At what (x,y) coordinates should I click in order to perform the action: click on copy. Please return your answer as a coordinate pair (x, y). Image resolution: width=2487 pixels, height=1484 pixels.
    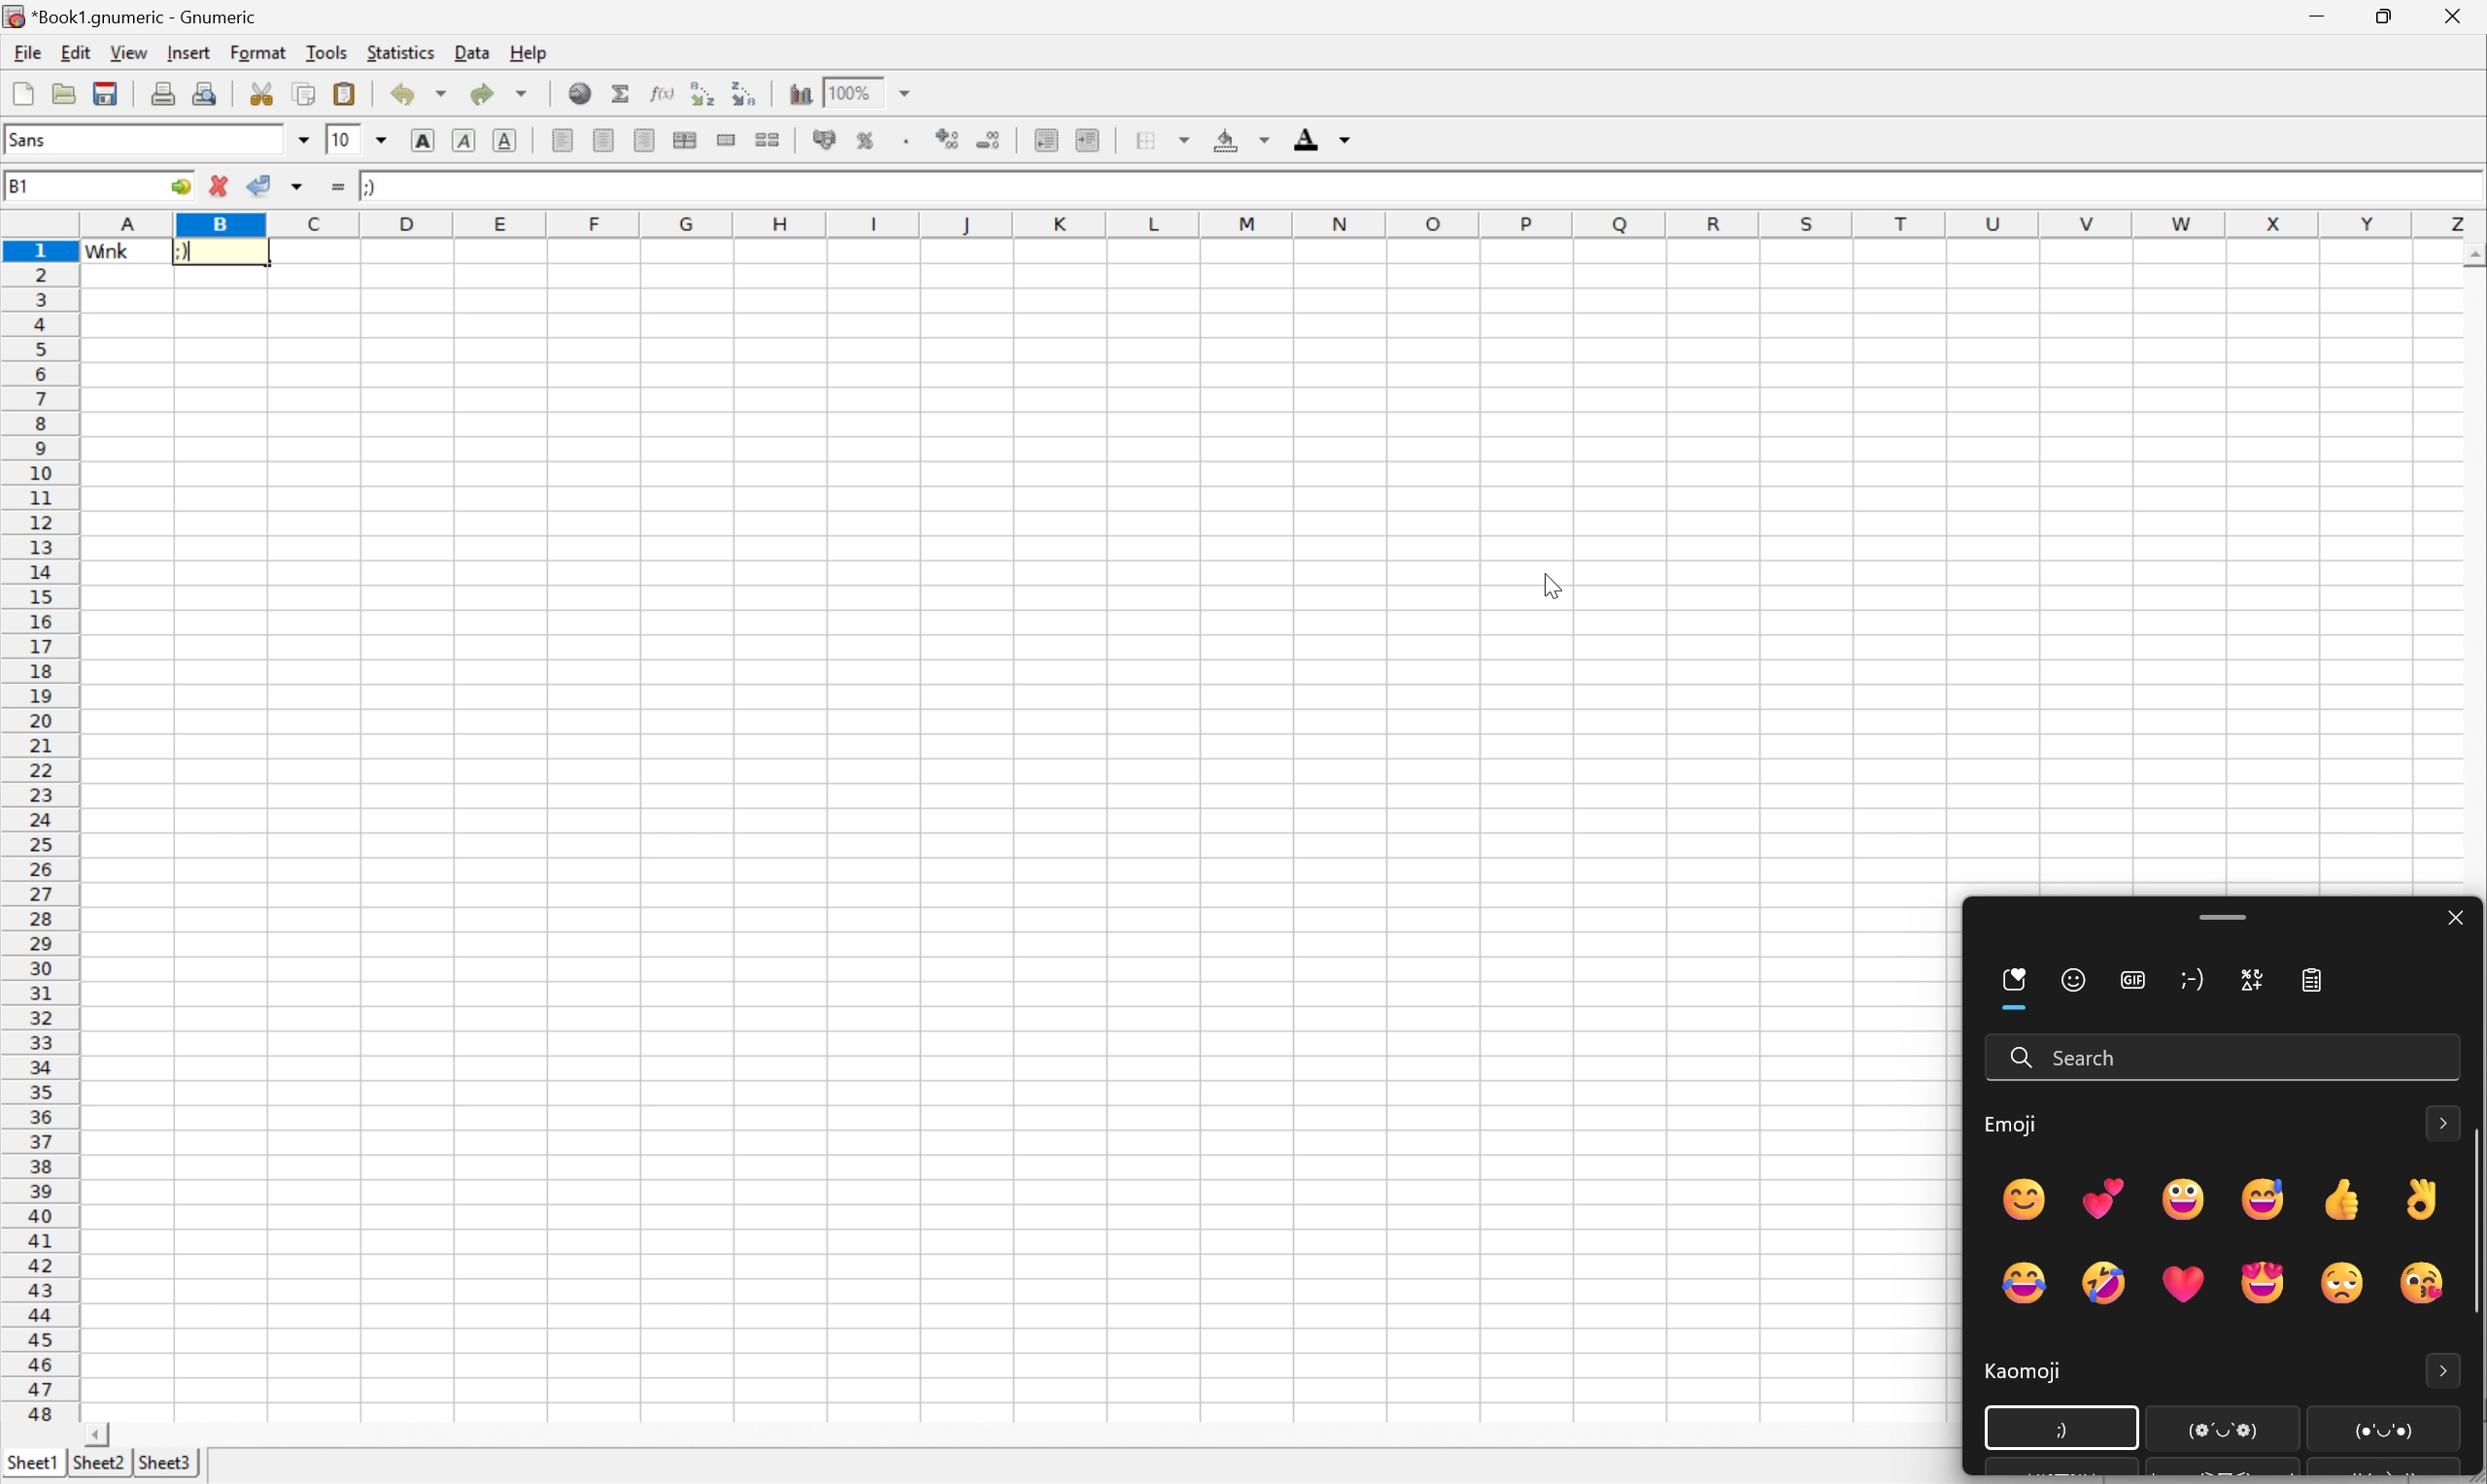
    Looking at the image, I should click on (306, 94).